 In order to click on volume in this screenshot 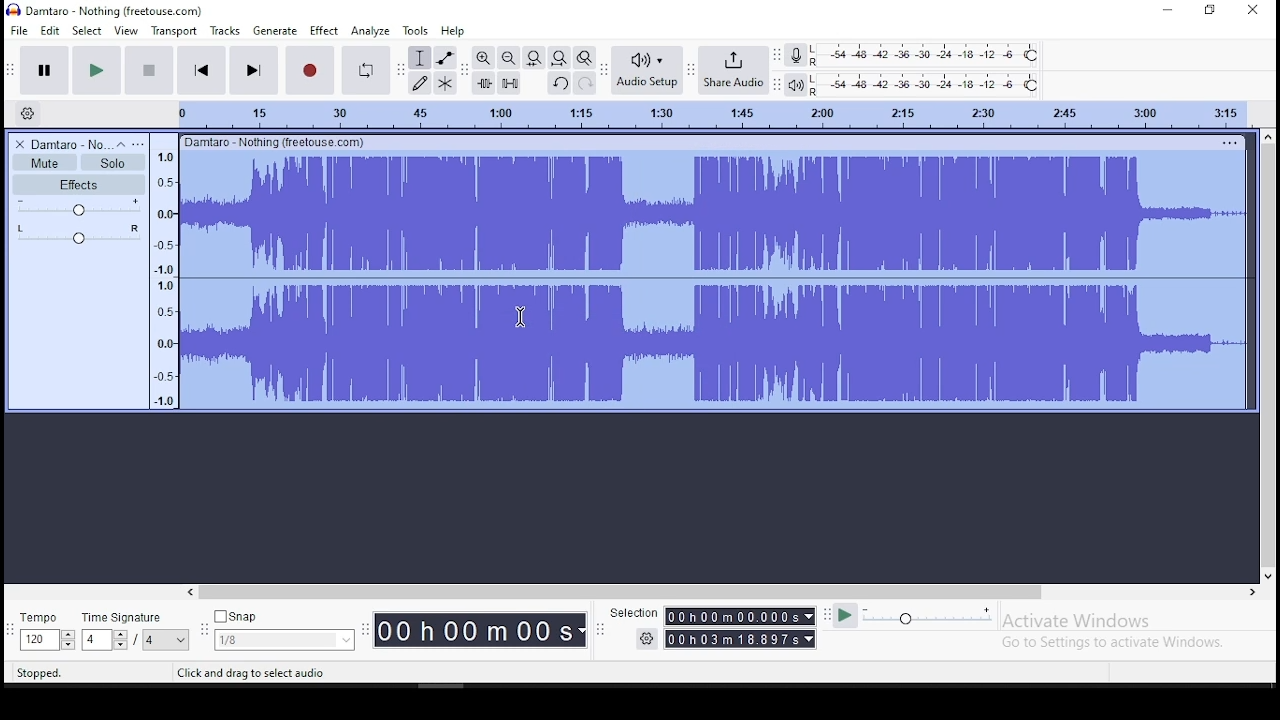, I will do `click(79, 209)`.